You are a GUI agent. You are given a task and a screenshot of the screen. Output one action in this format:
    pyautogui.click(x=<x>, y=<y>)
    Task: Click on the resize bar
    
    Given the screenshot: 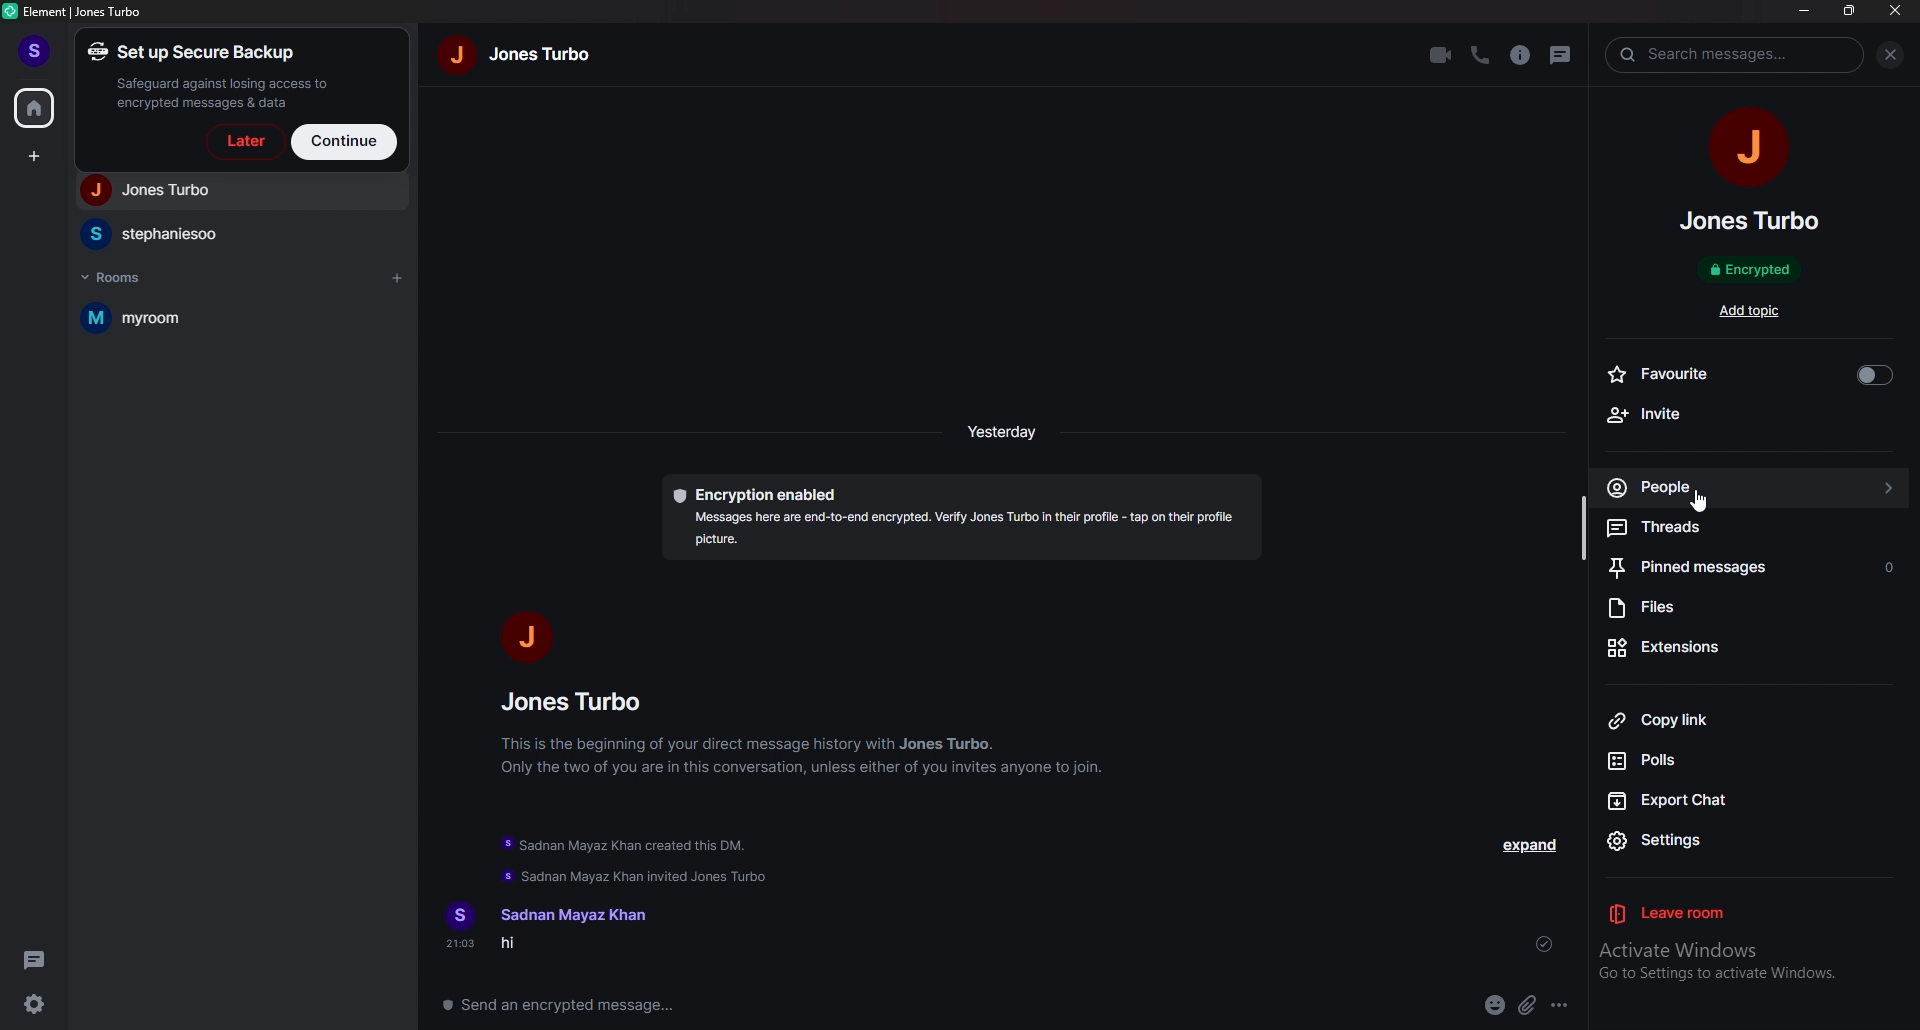 What is the action you would take?
    pyautogui.click(x=1582, y=525)
    